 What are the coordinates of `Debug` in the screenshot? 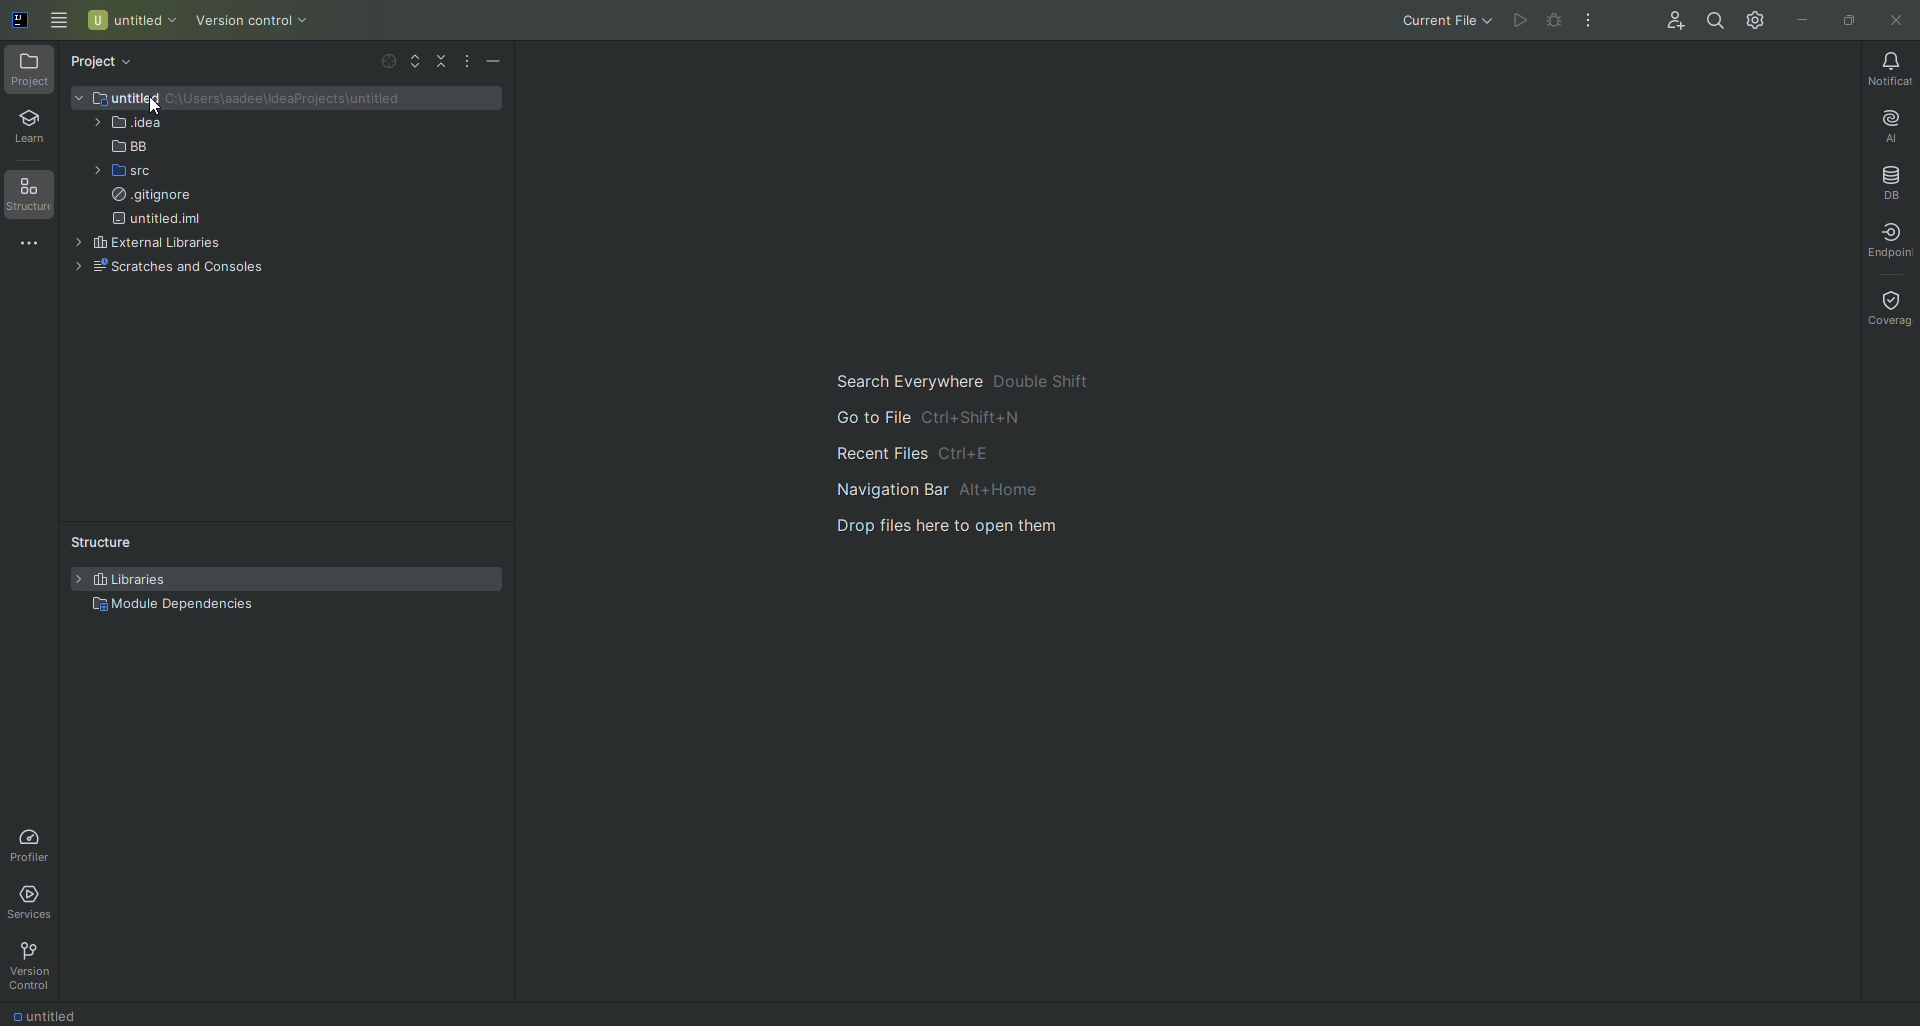 It's located at (1550, 20).